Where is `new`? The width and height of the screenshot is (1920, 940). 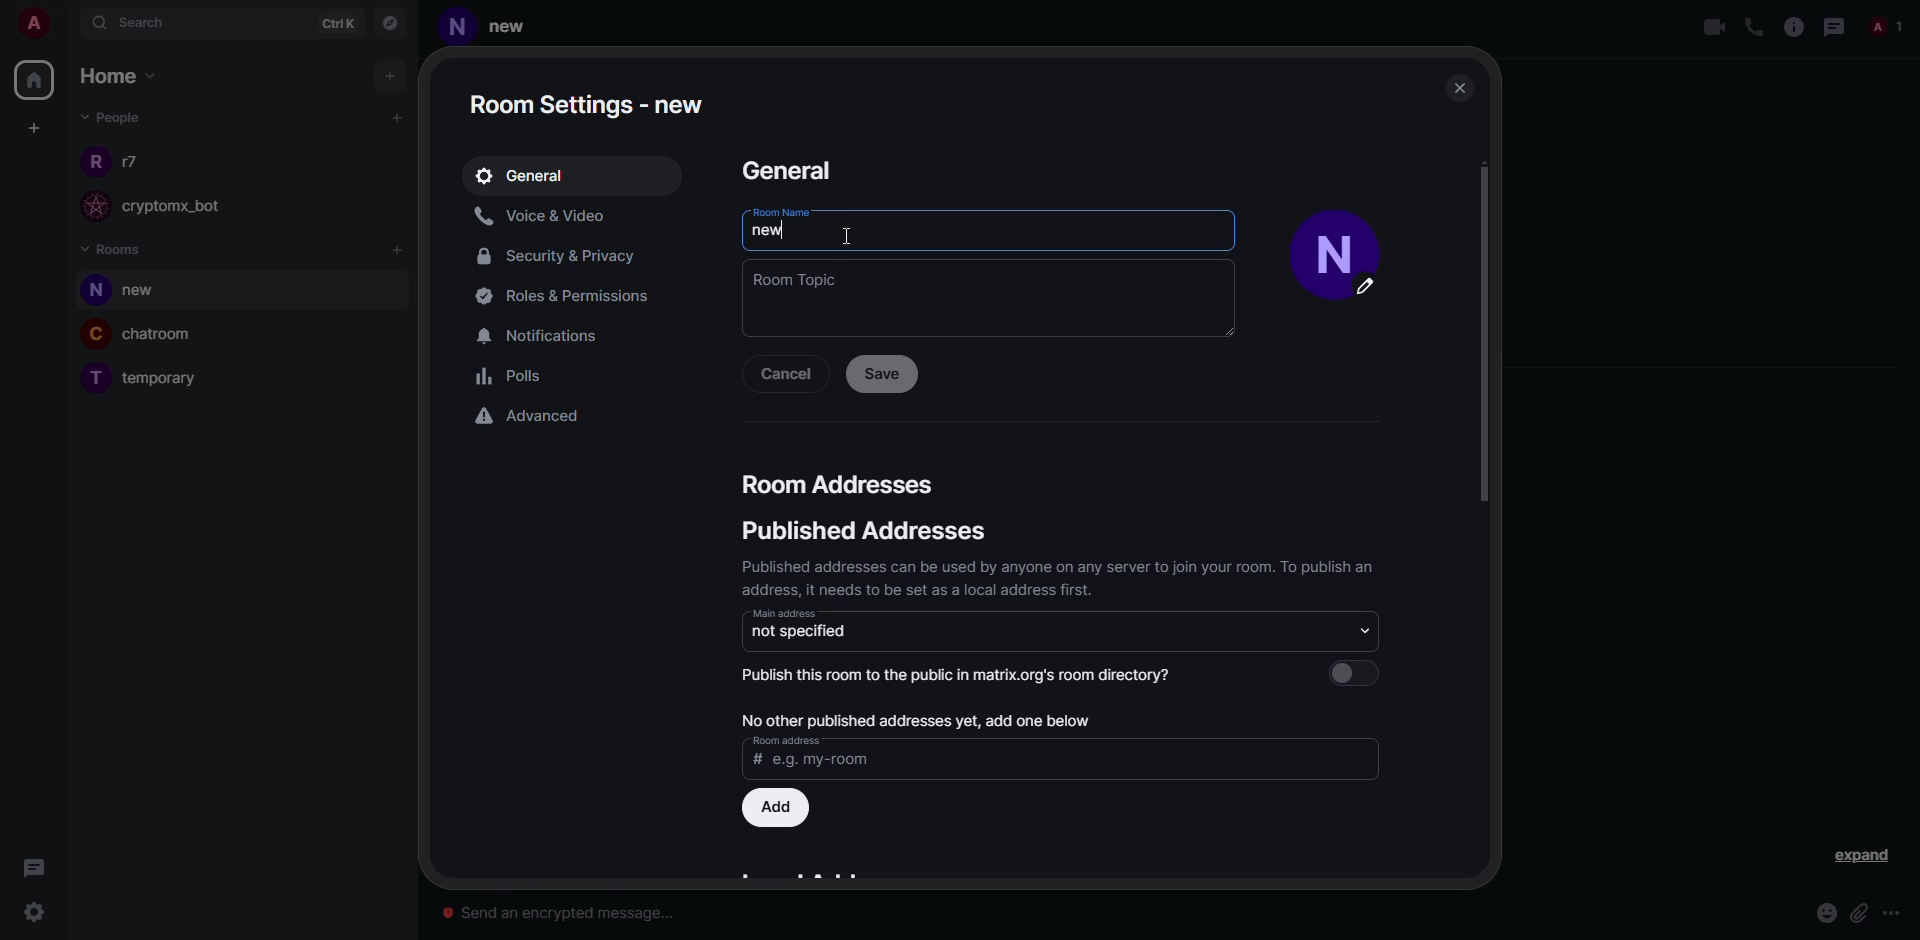
new is located at coordinates (767, 231).